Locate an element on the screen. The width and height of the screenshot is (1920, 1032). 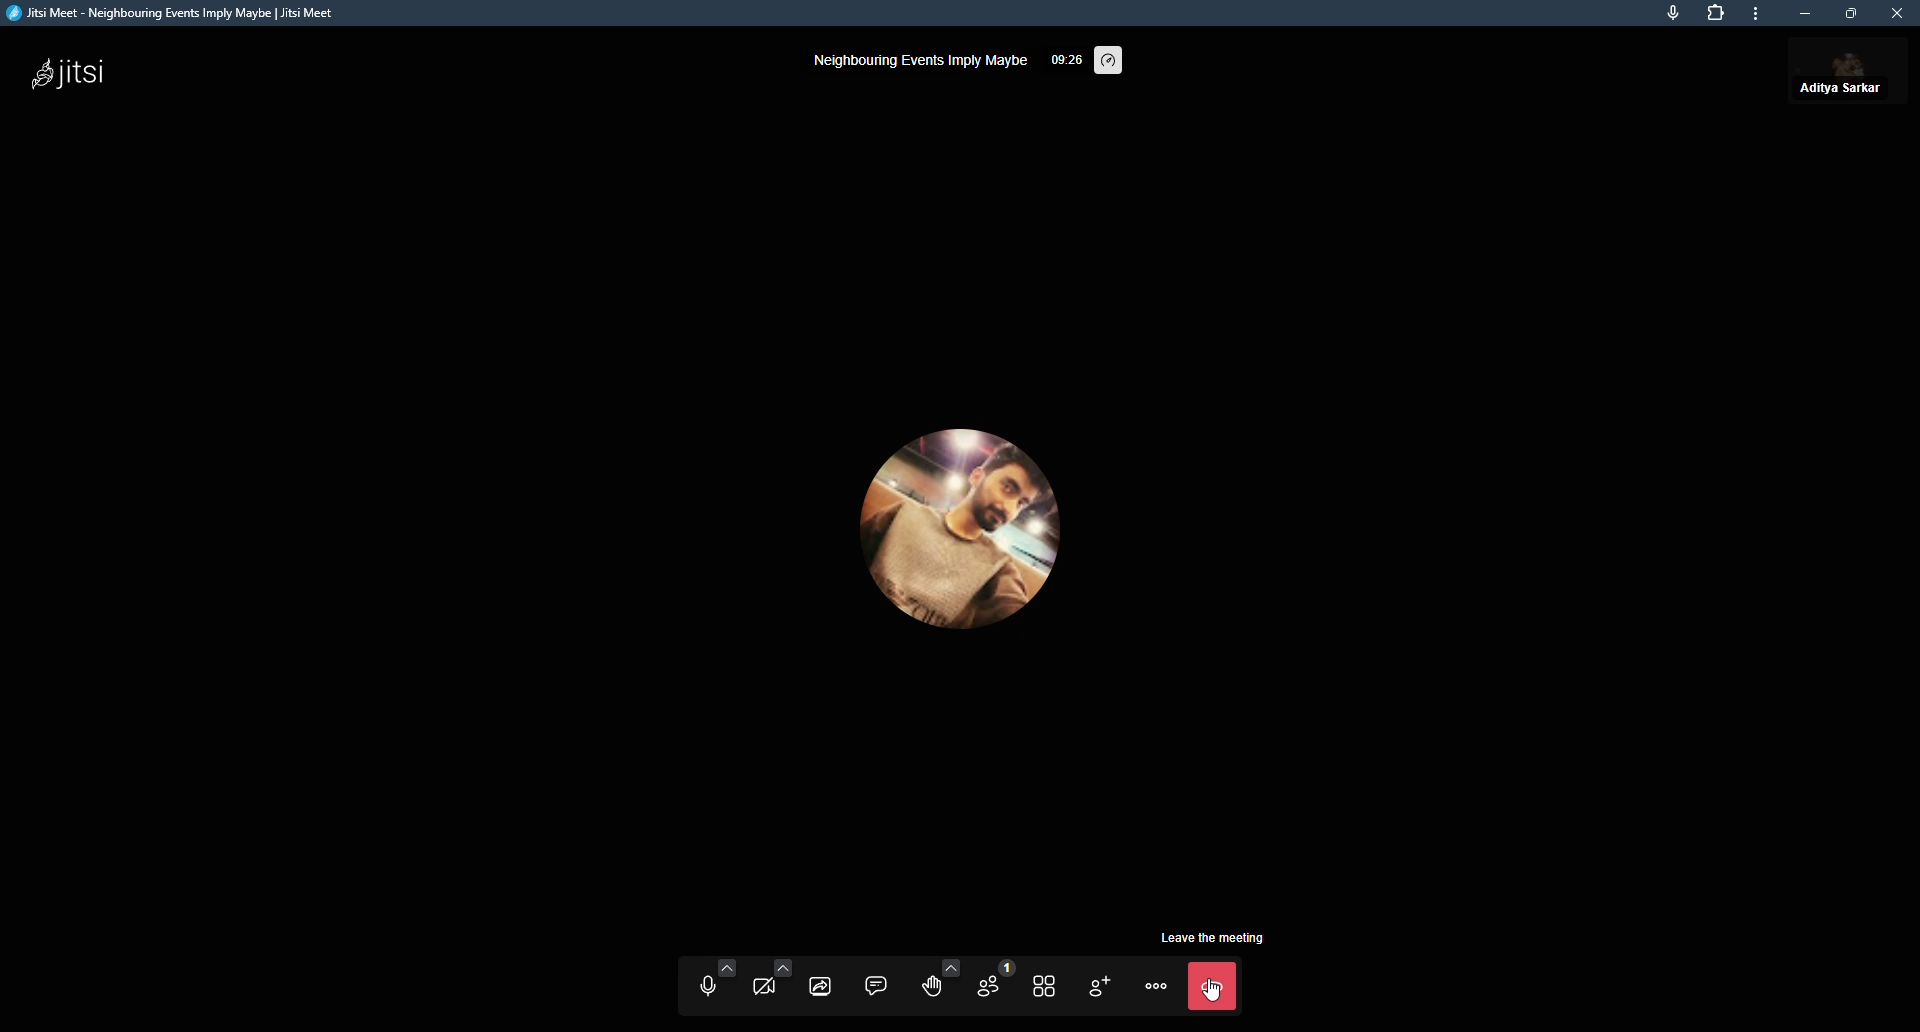
profile picture is located at coordinates (982, 526).